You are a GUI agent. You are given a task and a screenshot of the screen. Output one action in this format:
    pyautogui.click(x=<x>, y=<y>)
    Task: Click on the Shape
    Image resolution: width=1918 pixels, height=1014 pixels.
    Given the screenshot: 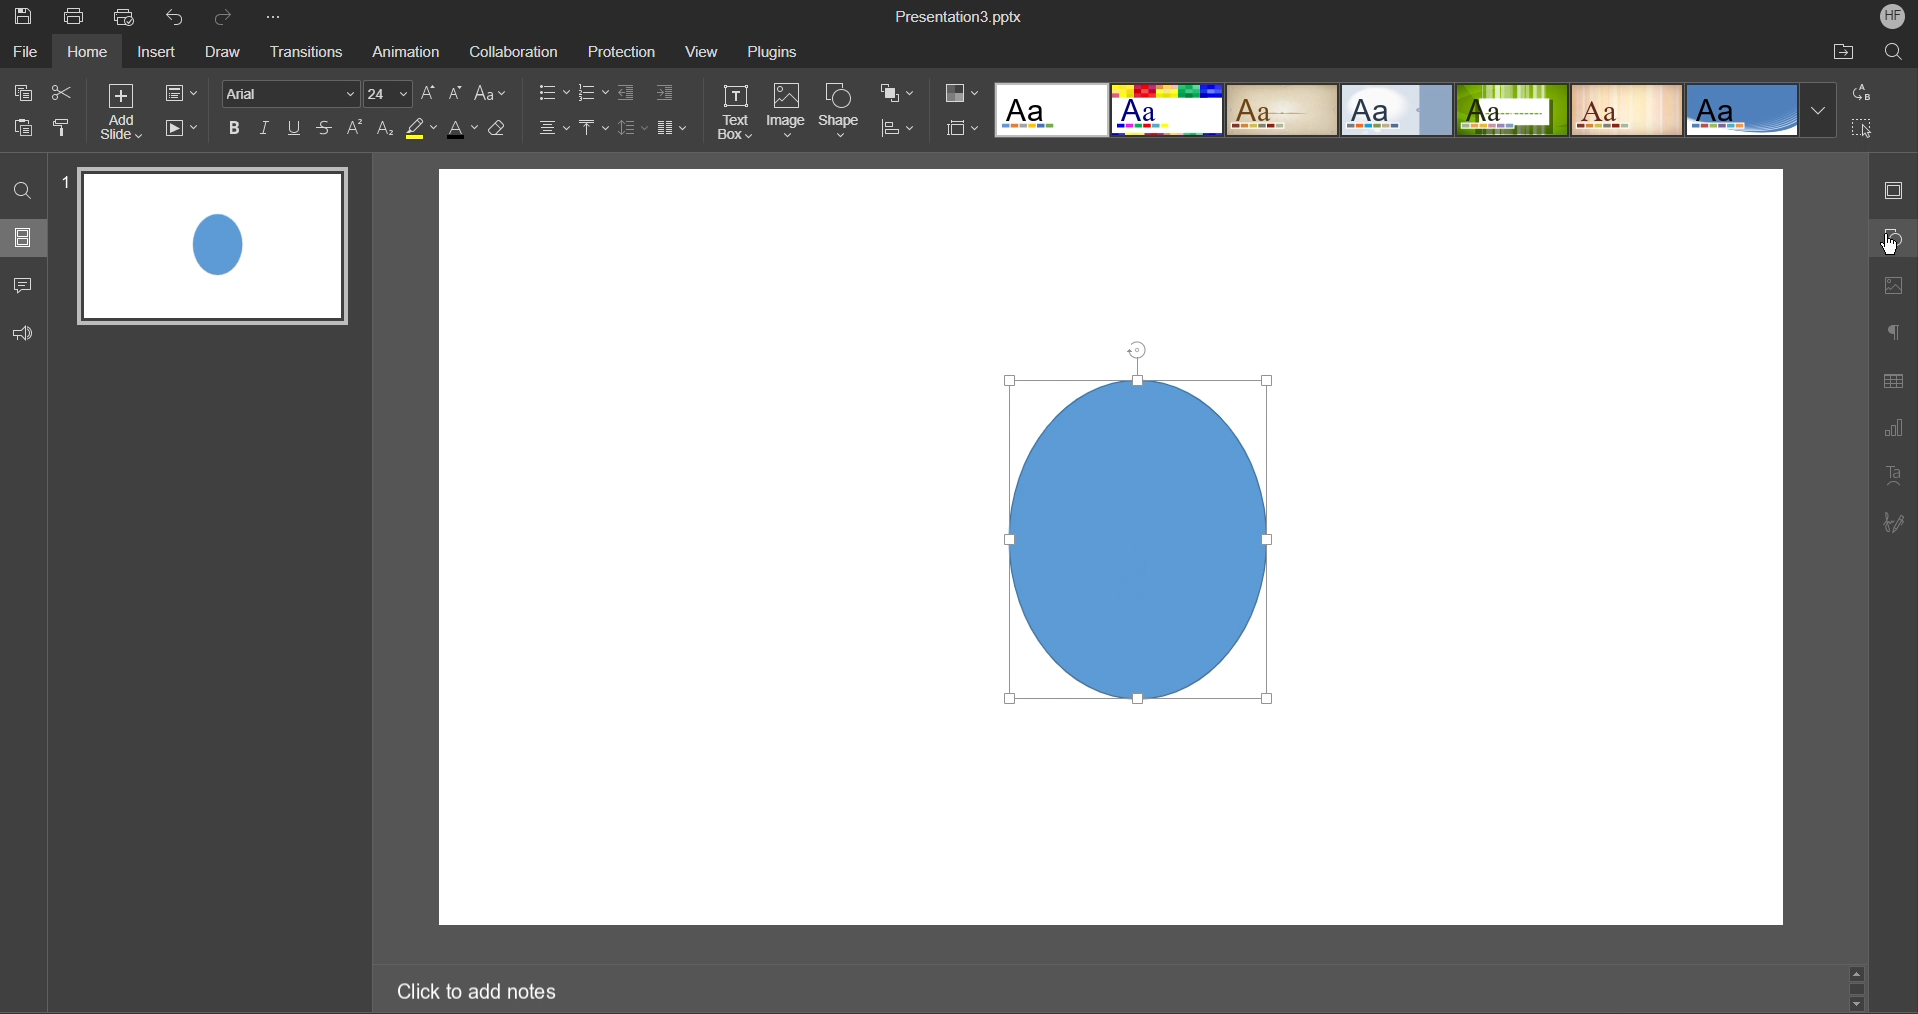 What is the action you would take?
    pyautogui.click(x=843, y=113)
    